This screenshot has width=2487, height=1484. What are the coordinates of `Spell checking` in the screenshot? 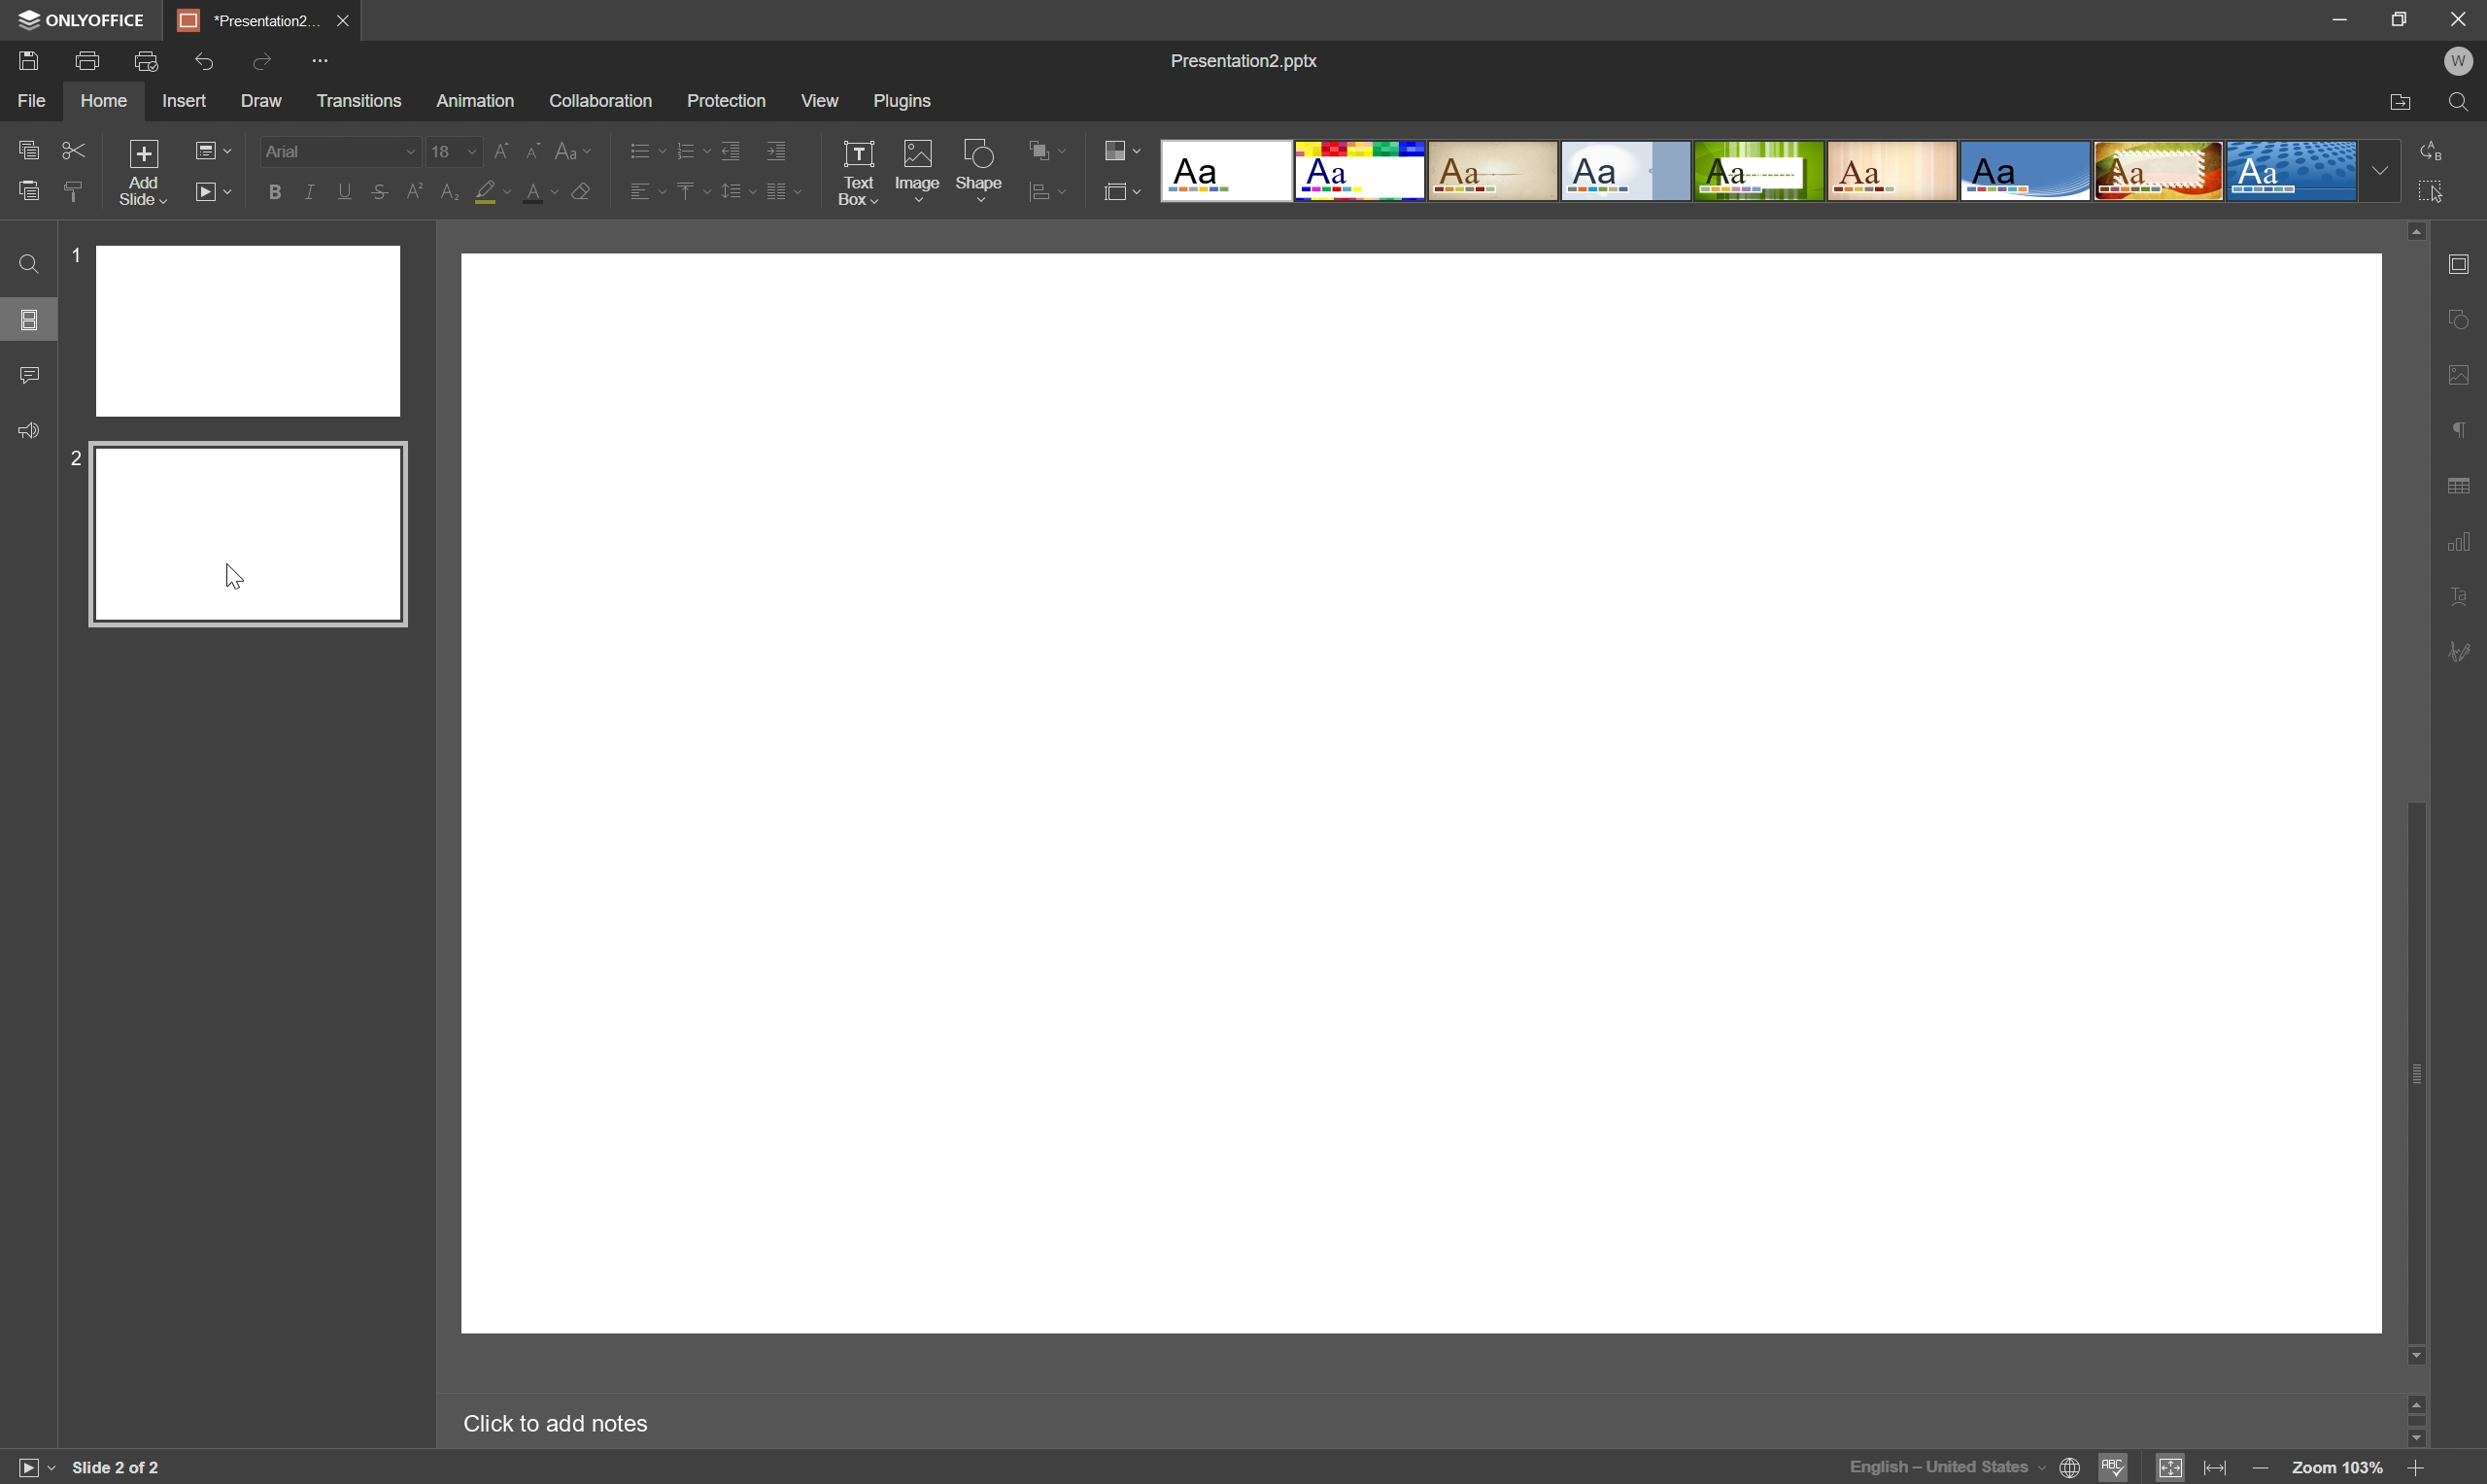 It's located at (2116, 1467).